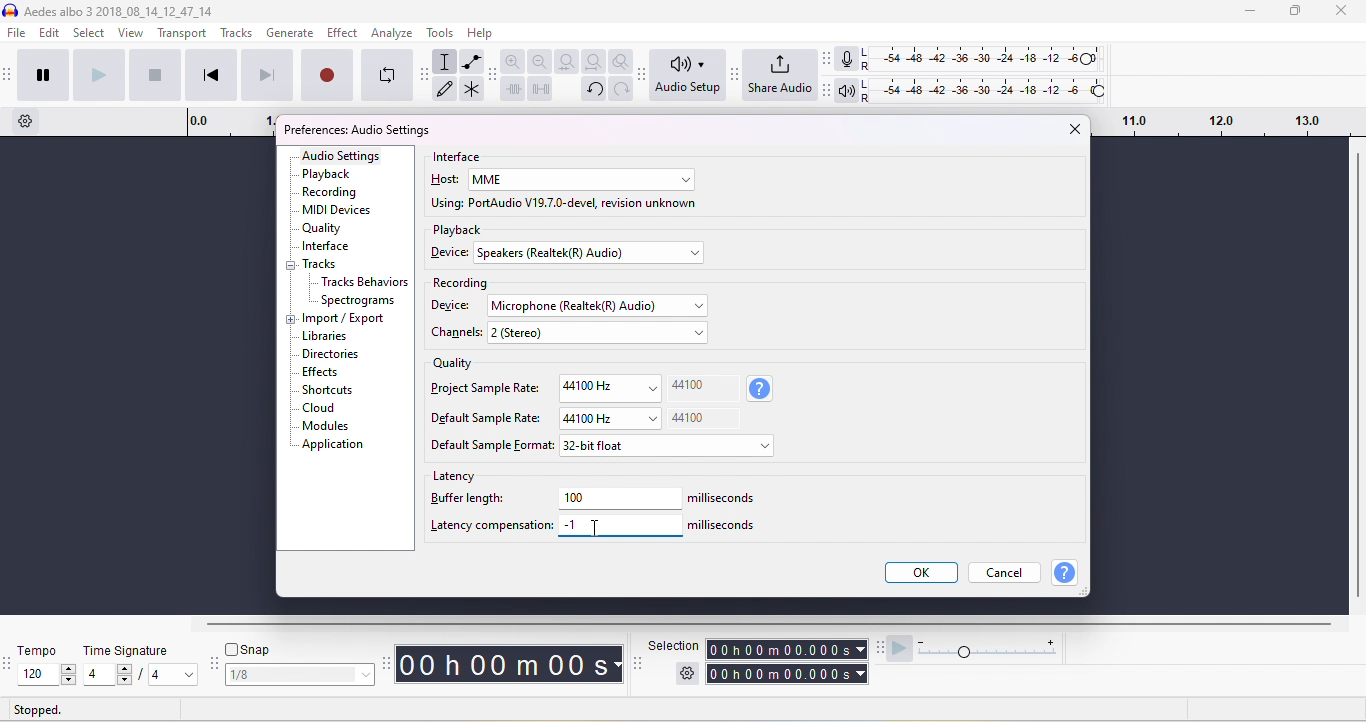  What do you see at coordinates (990, 87) in the screenshot?
I see `playback level` at bounding box center [990, 87].